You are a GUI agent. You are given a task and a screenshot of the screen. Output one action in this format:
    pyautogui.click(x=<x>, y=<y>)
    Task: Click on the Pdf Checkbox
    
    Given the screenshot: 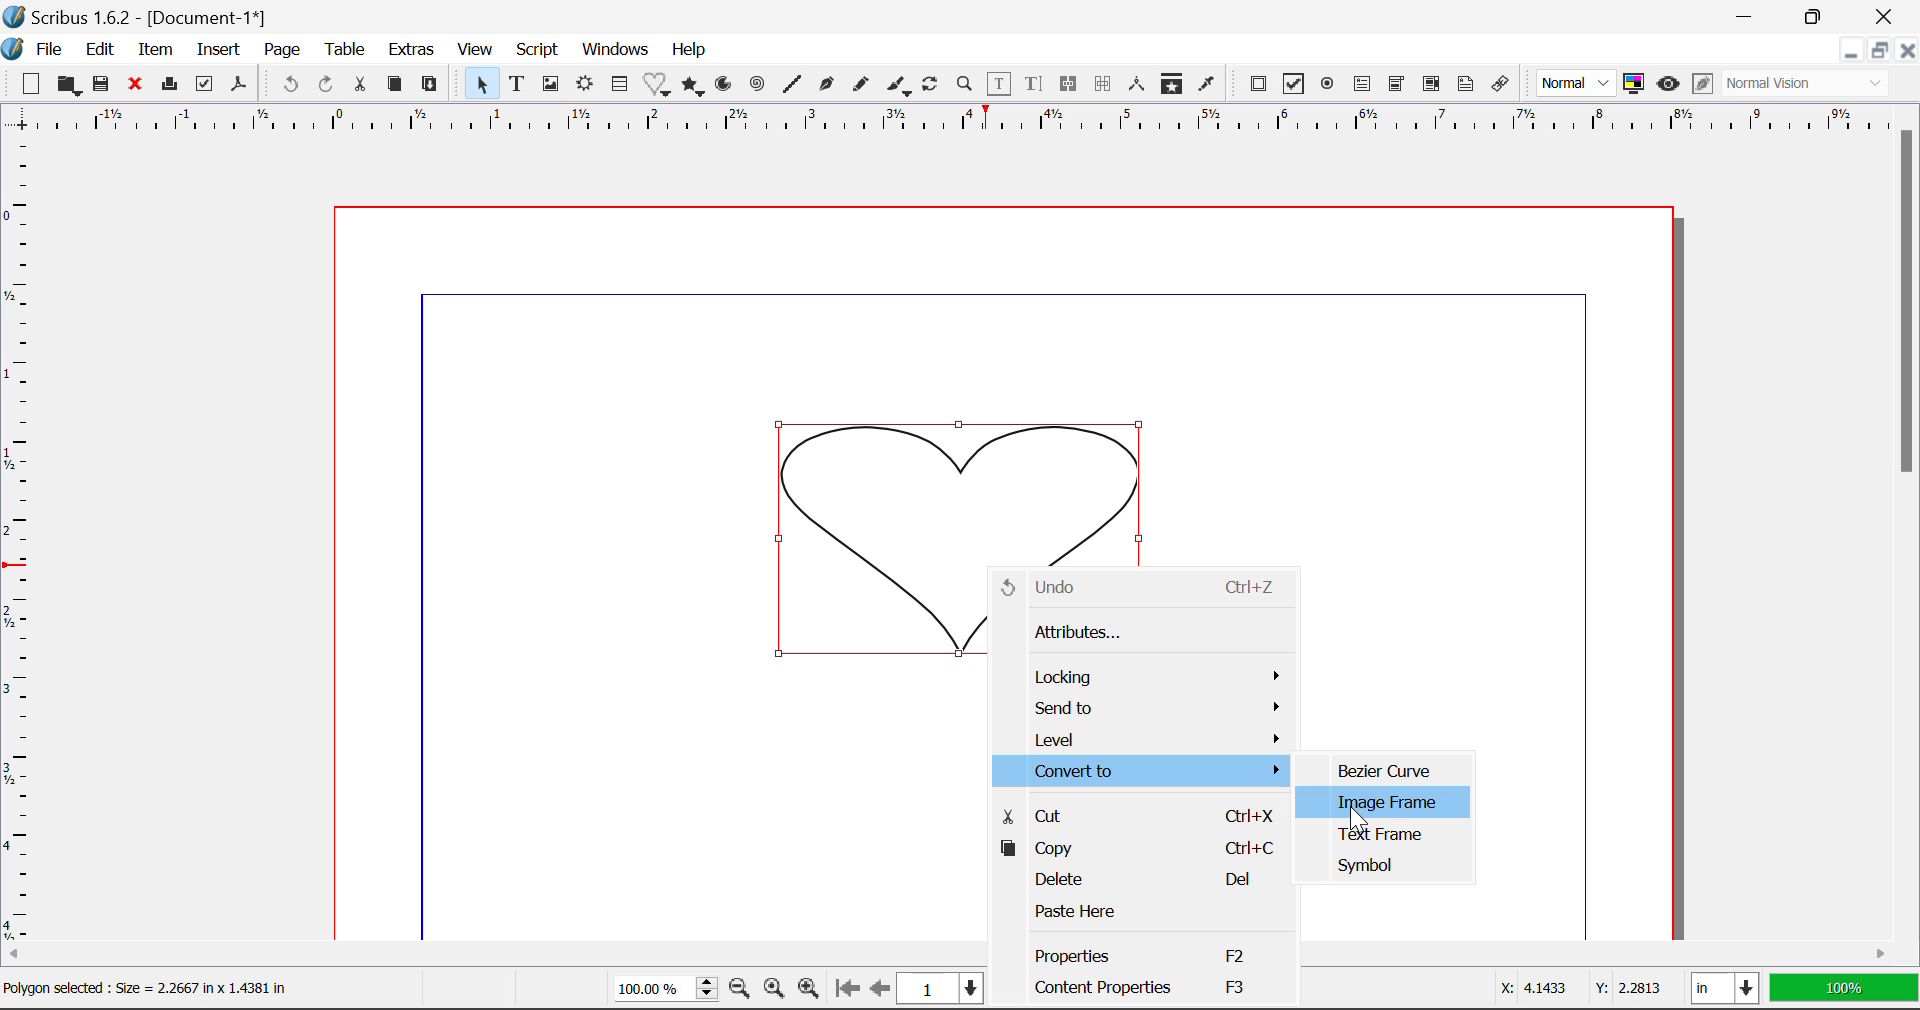 What is the action you would take?
    pyautogui.click(x=1296, y=87)
    